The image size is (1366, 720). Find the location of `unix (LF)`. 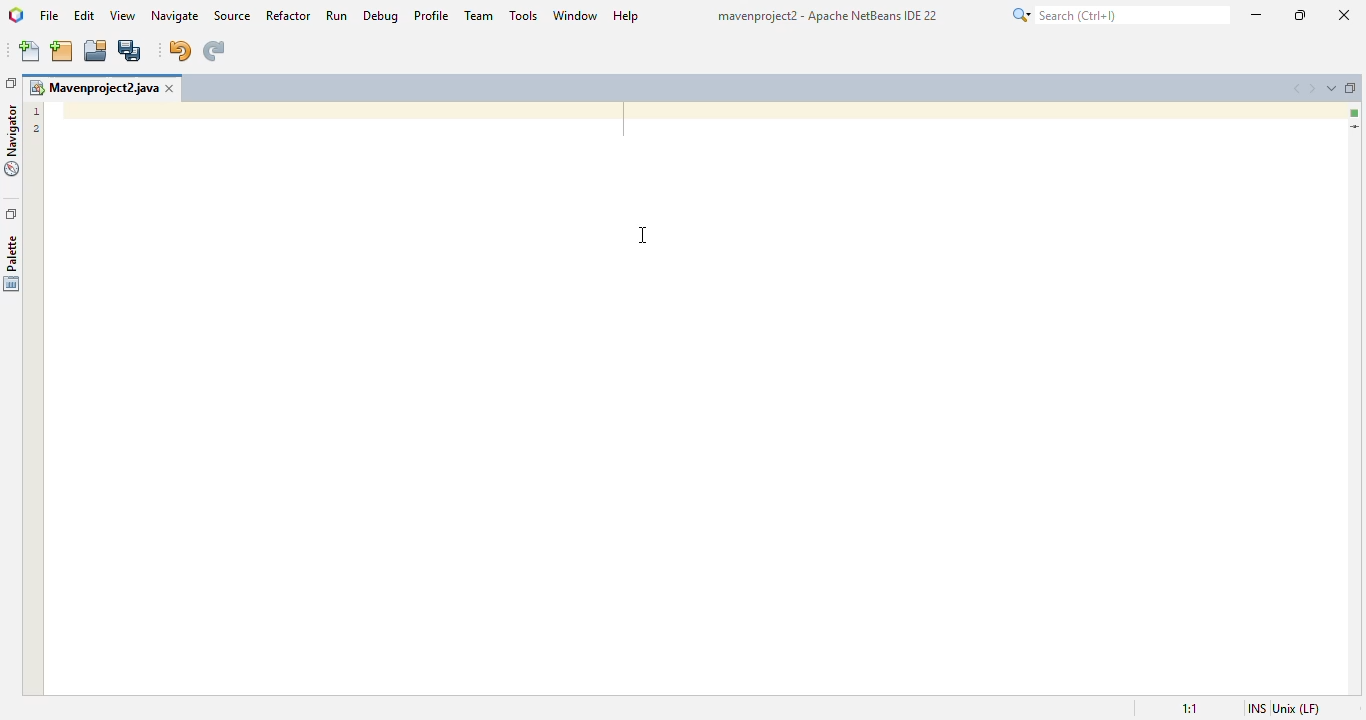

unix (LF) is located at coordinates (1297, 708).